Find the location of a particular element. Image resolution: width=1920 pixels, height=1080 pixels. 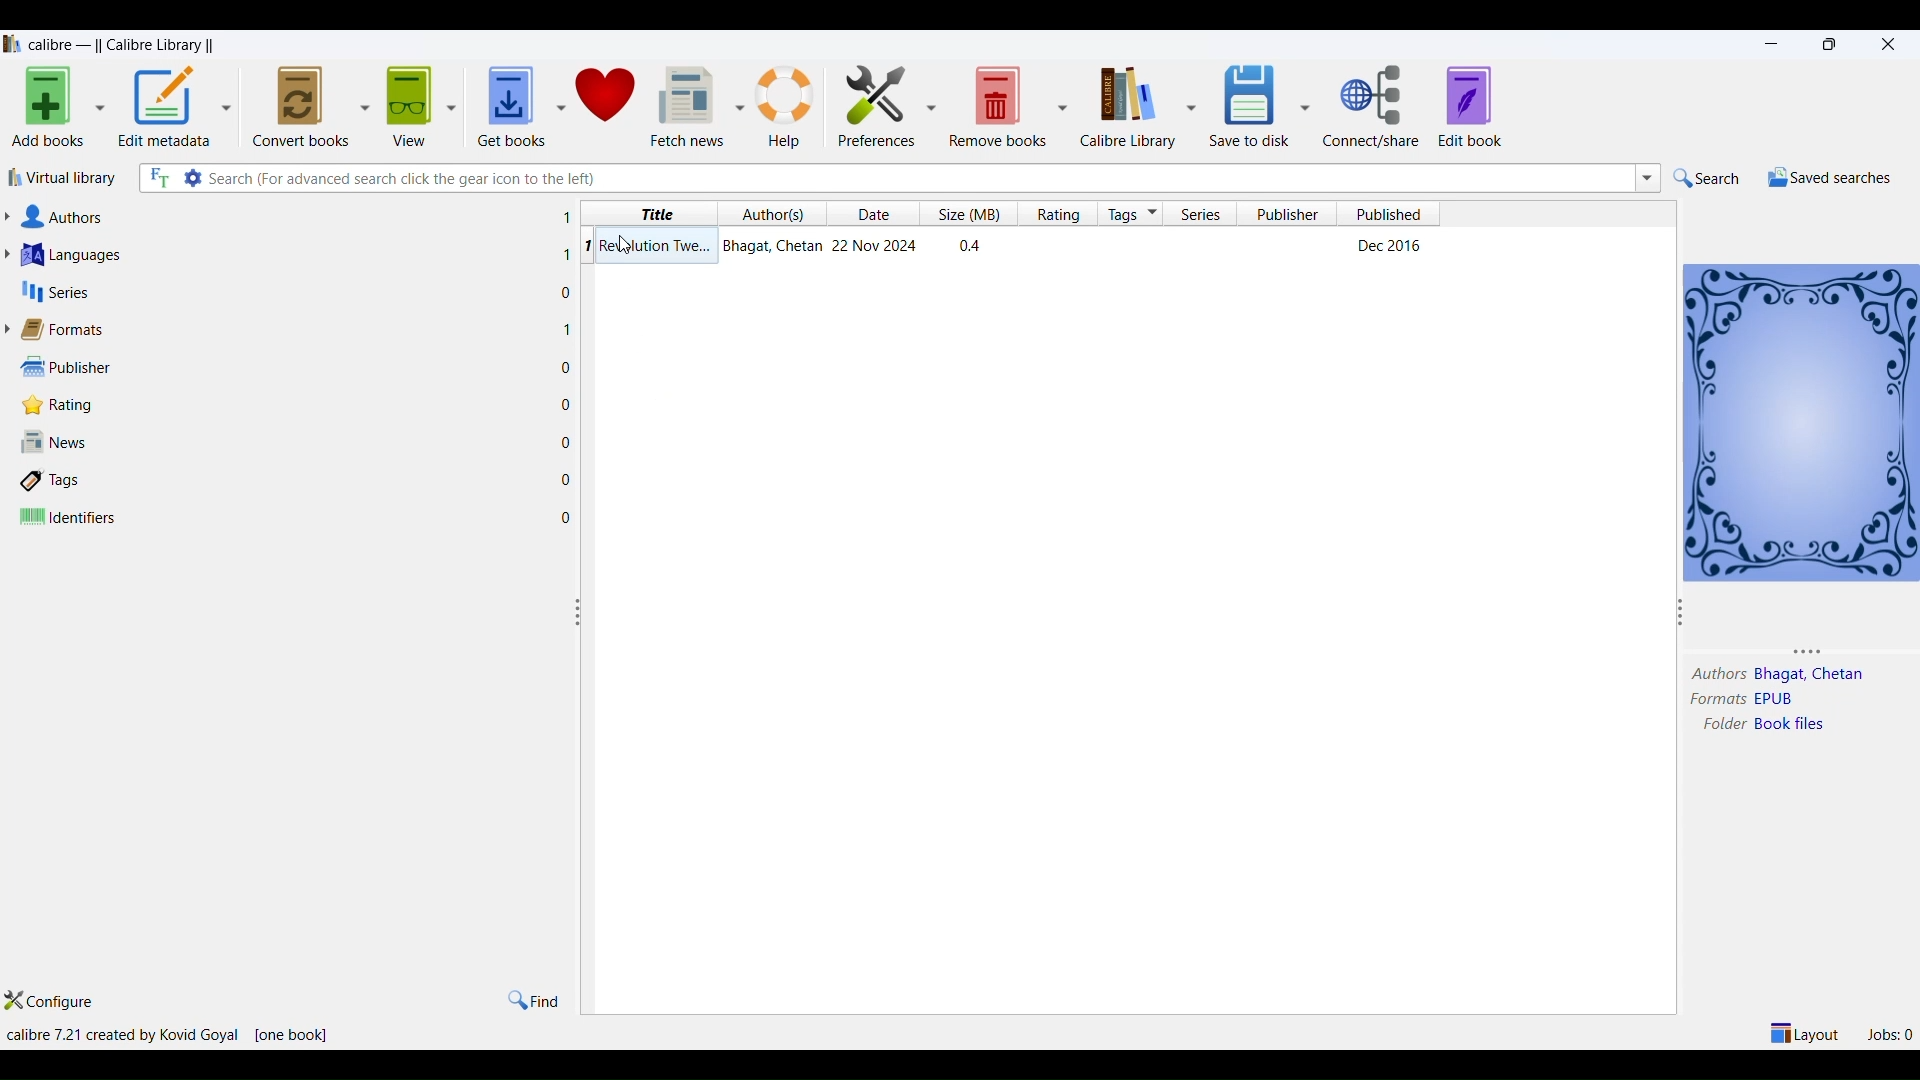

date is located at coordinates (869, 213).